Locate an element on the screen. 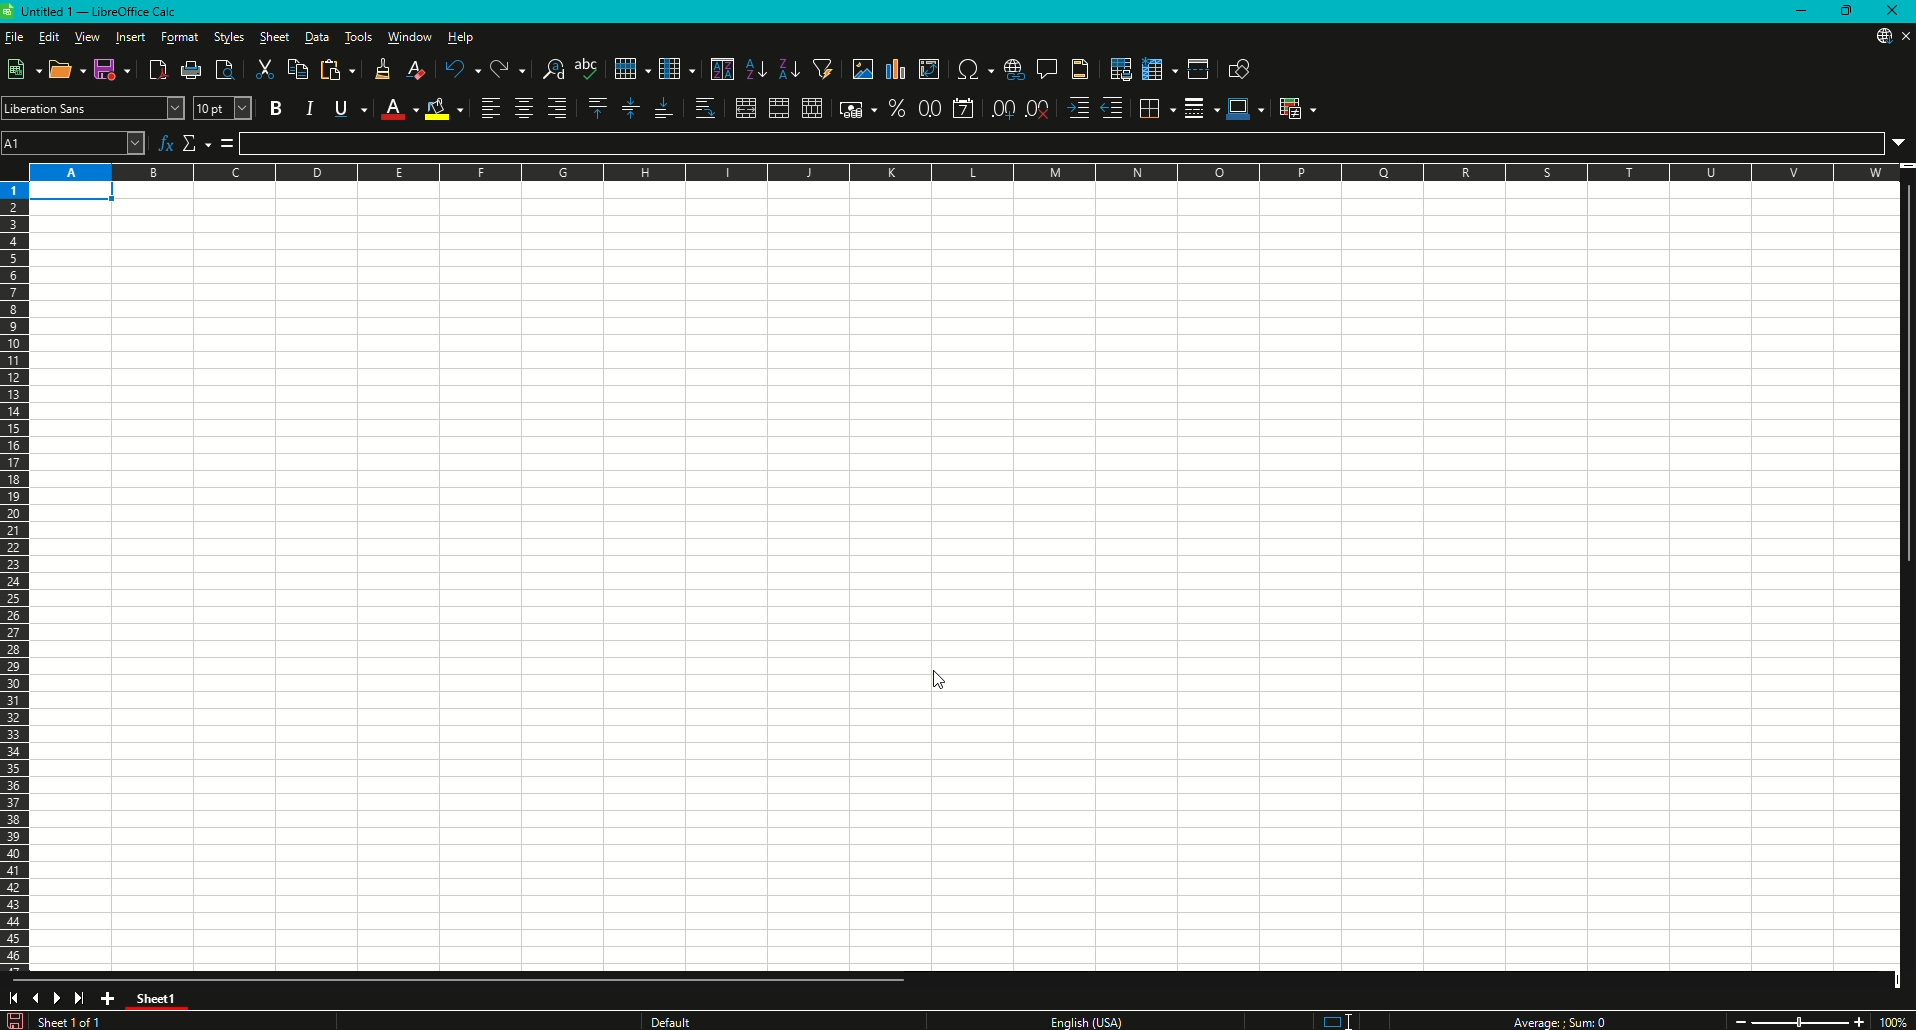 The image size is (1916, 1030). New is located at coordinates (23, 69).